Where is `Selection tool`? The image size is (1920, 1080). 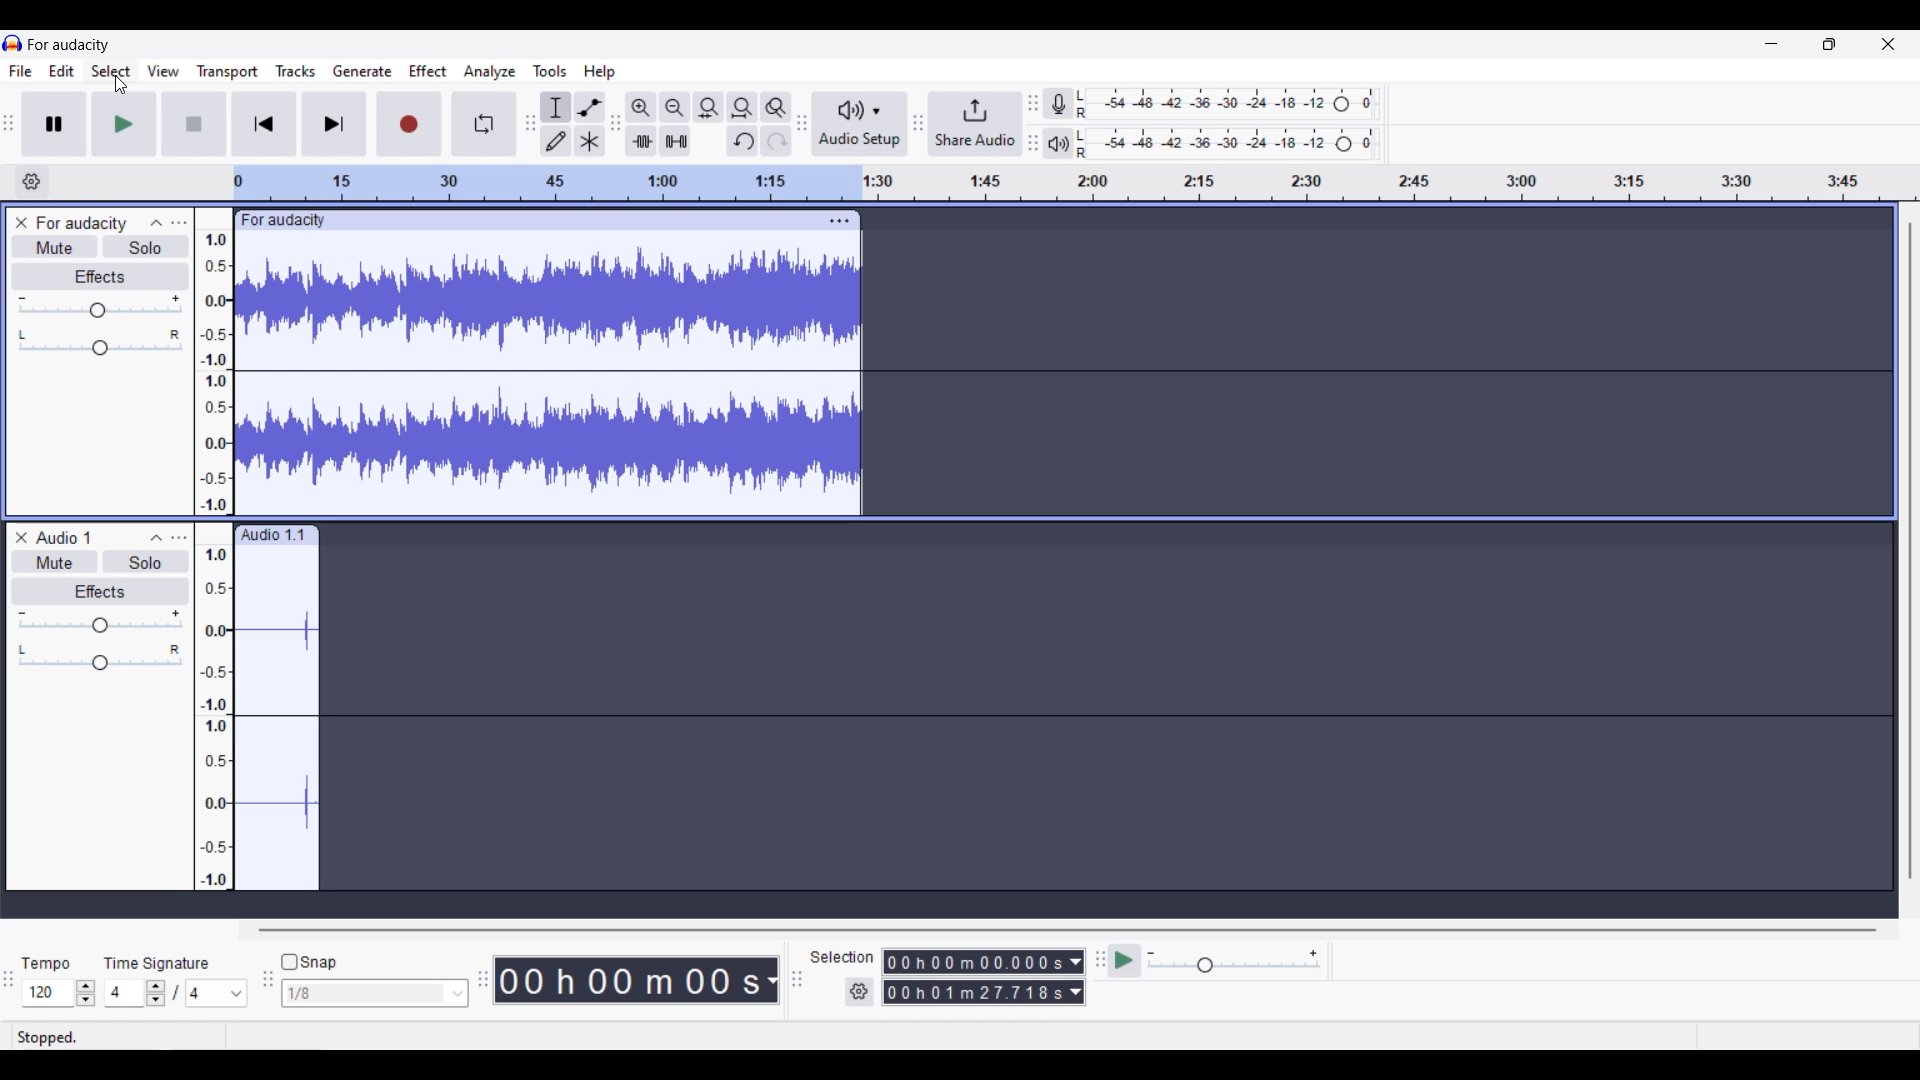 Selection tool is located at coordinates (556, 108).